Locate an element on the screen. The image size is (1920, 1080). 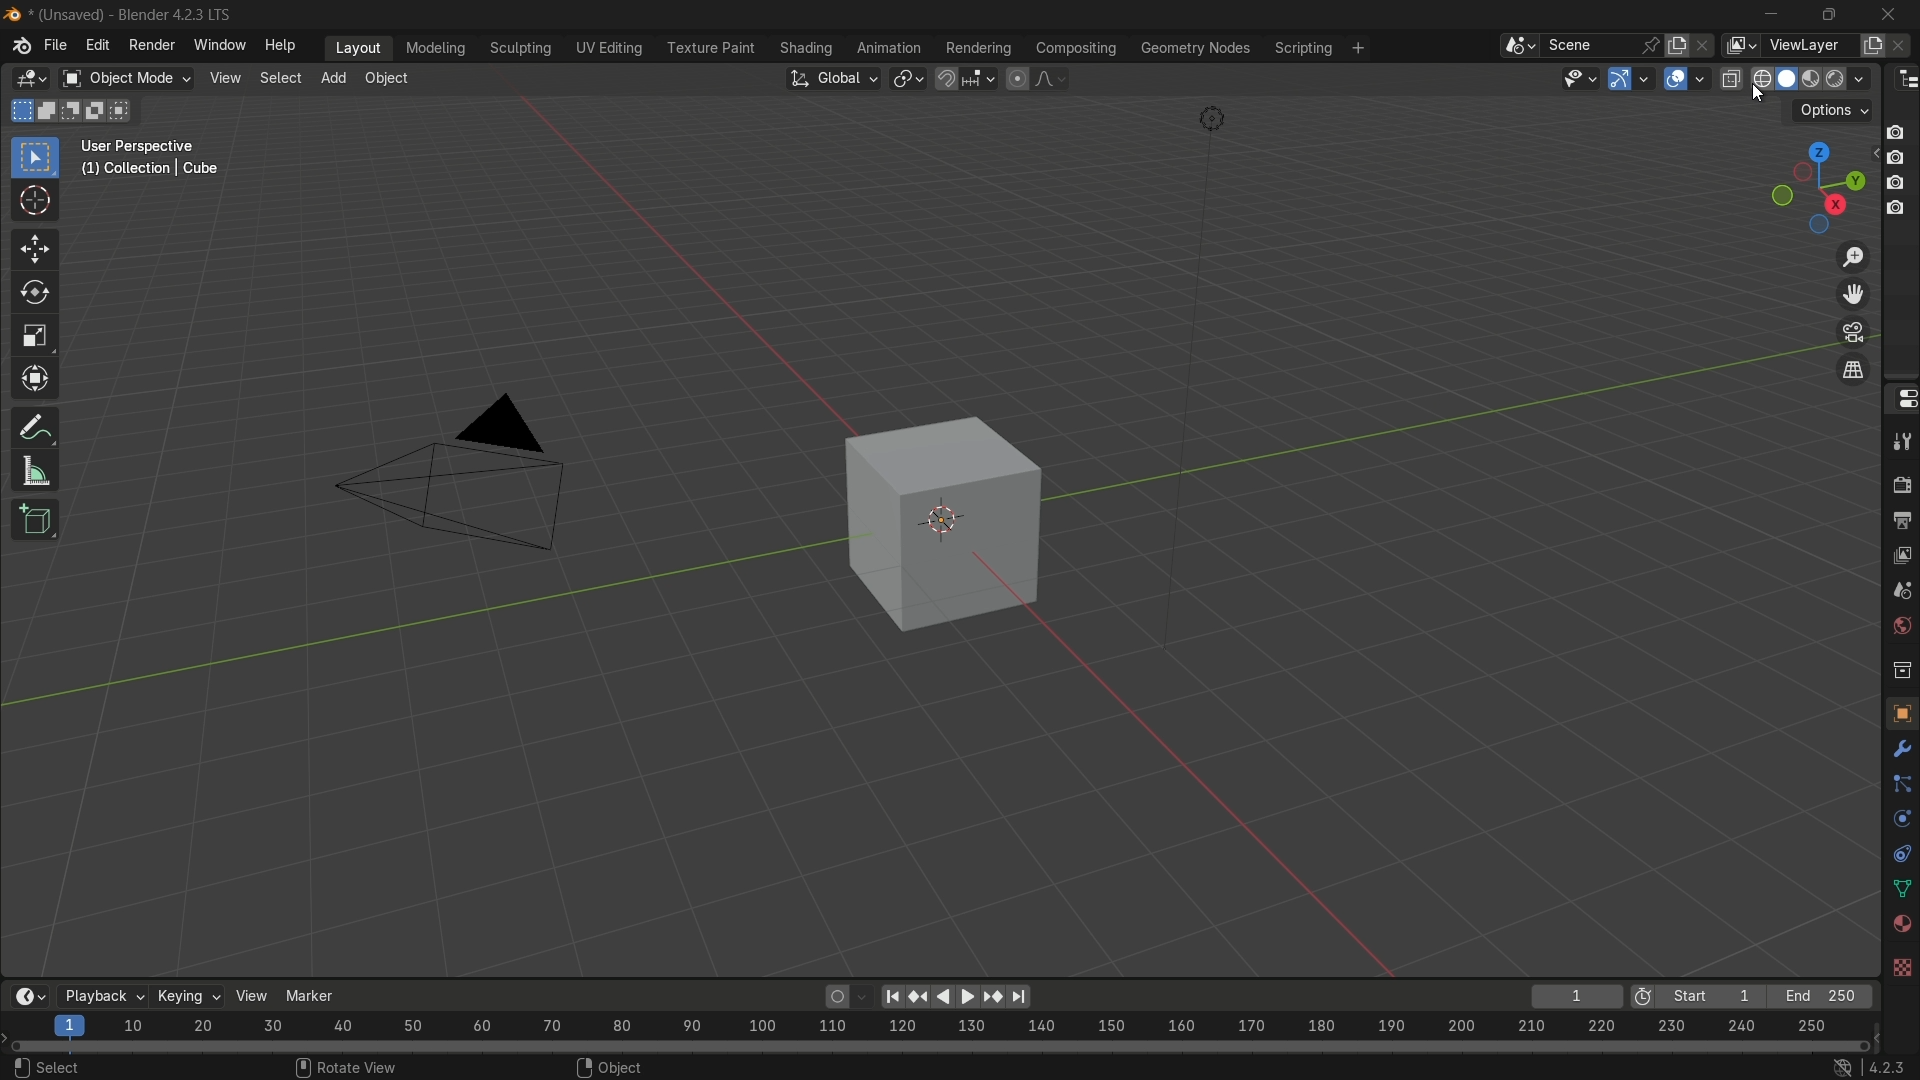
sculpting menu is located at coordinates (518, 48).